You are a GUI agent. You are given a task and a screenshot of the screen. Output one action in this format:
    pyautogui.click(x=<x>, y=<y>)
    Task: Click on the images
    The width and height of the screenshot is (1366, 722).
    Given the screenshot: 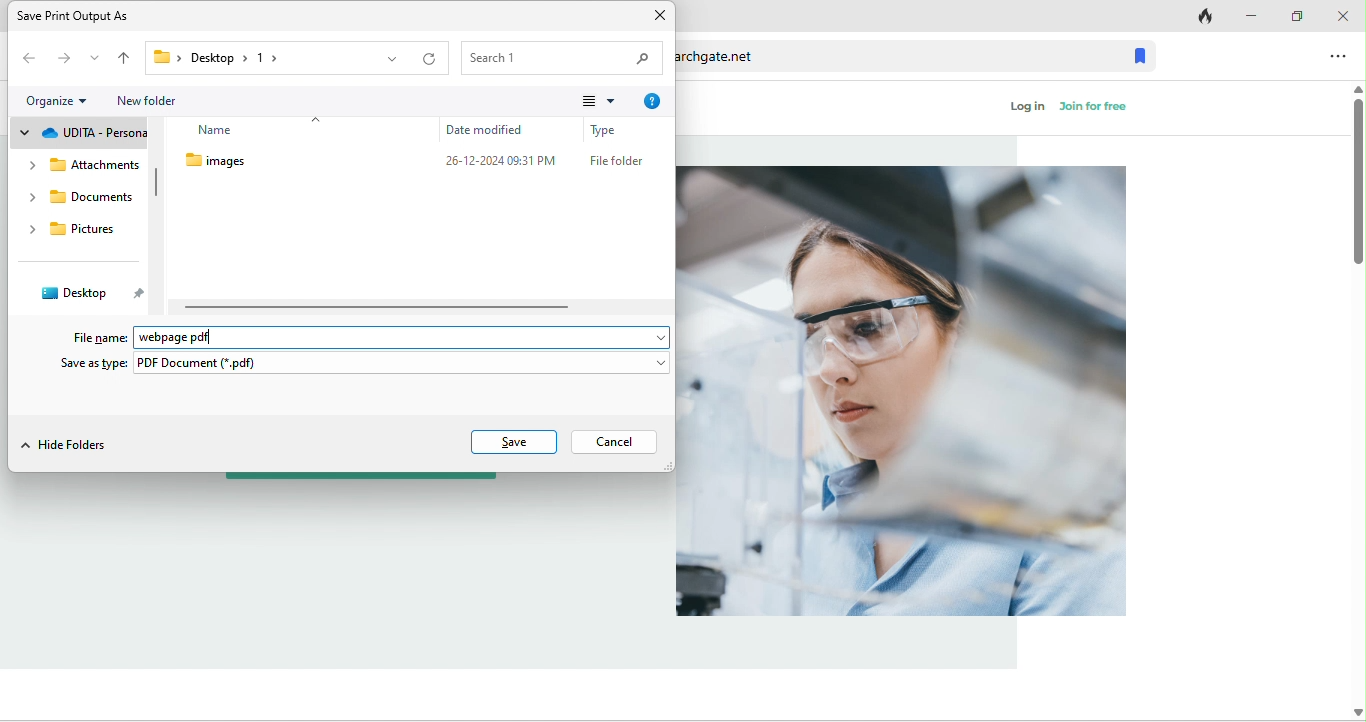 What is the action you would take?
    pyautogui.click(x=247, y=161)
    